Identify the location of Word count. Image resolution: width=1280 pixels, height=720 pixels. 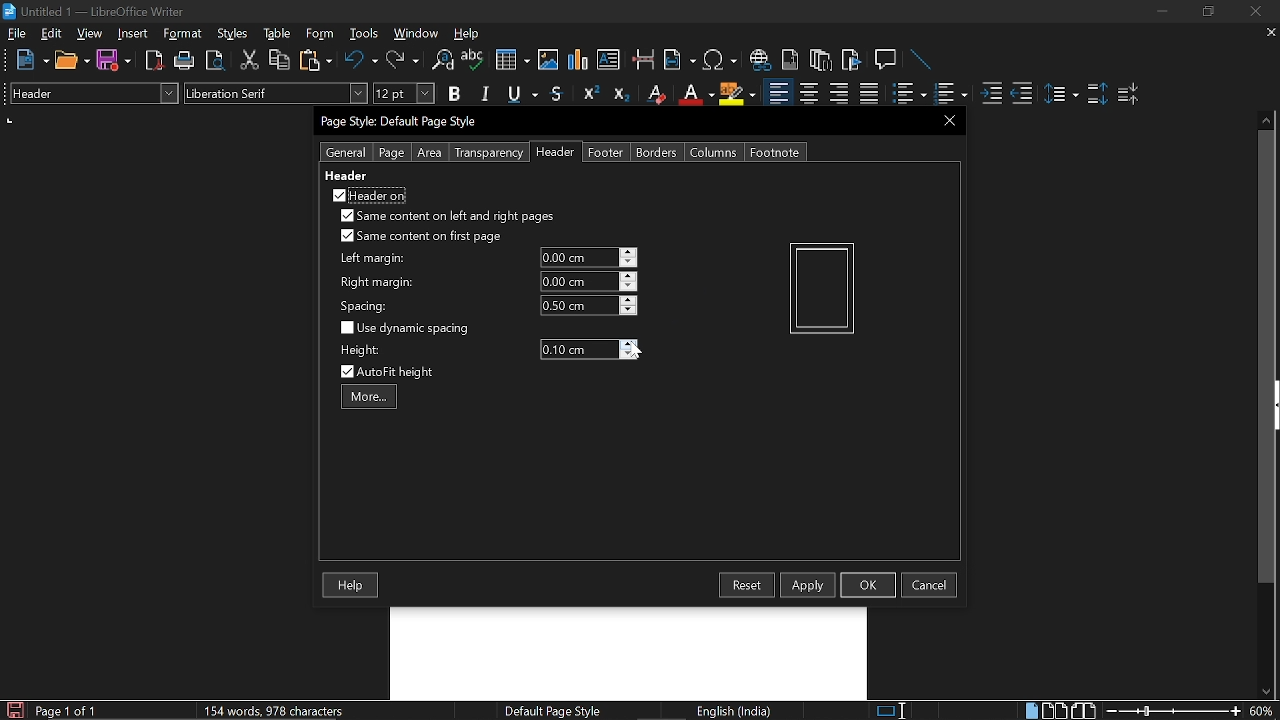
(295, 710).